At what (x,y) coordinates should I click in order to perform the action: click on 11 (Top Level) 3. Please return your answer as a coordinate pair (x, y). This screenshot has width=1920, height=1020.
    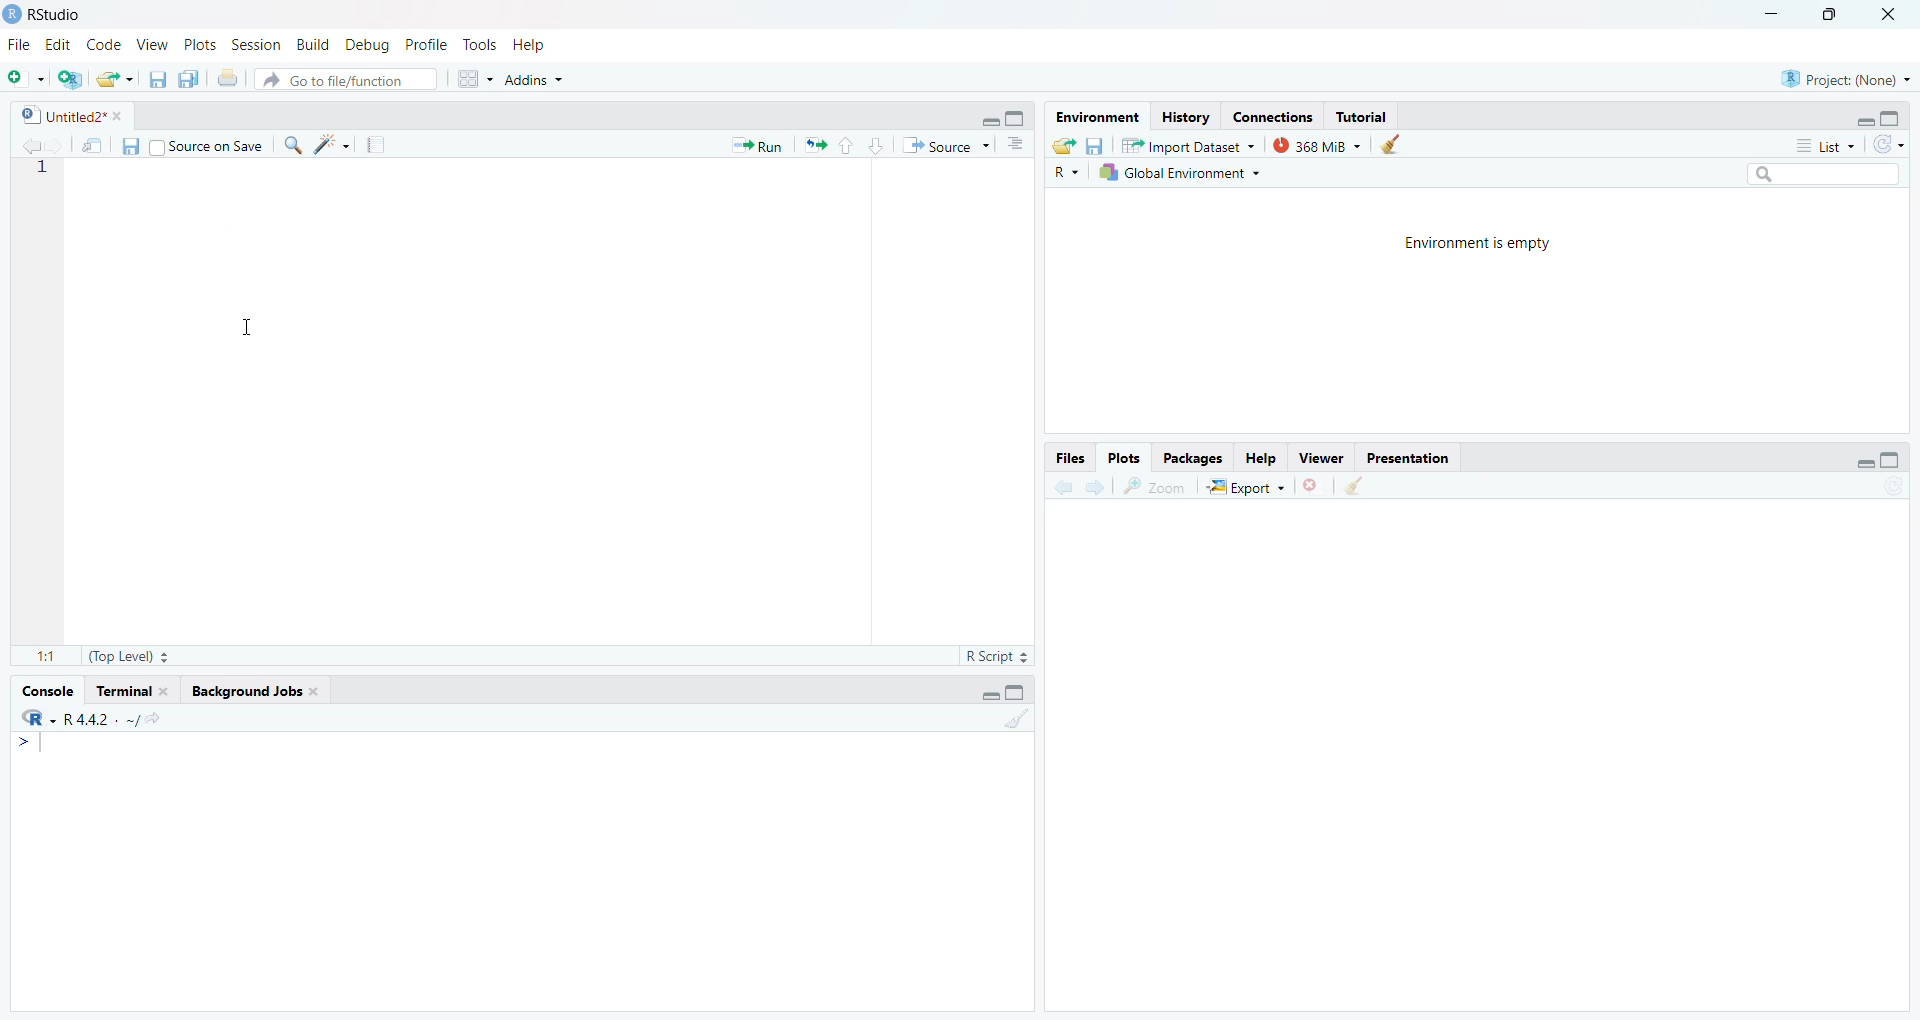
    Looking at the image, I should click on (112, 657).